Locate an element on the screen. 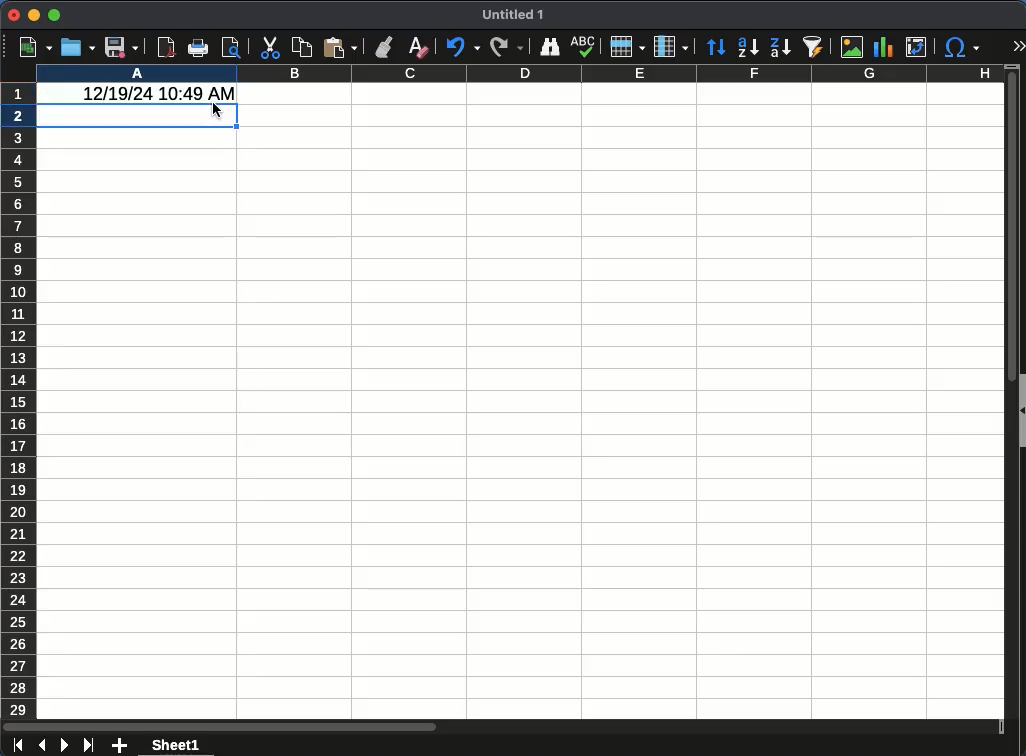 The width and height of the screenshot is (1026, 756). expand is located at coordinates (1020, 43).